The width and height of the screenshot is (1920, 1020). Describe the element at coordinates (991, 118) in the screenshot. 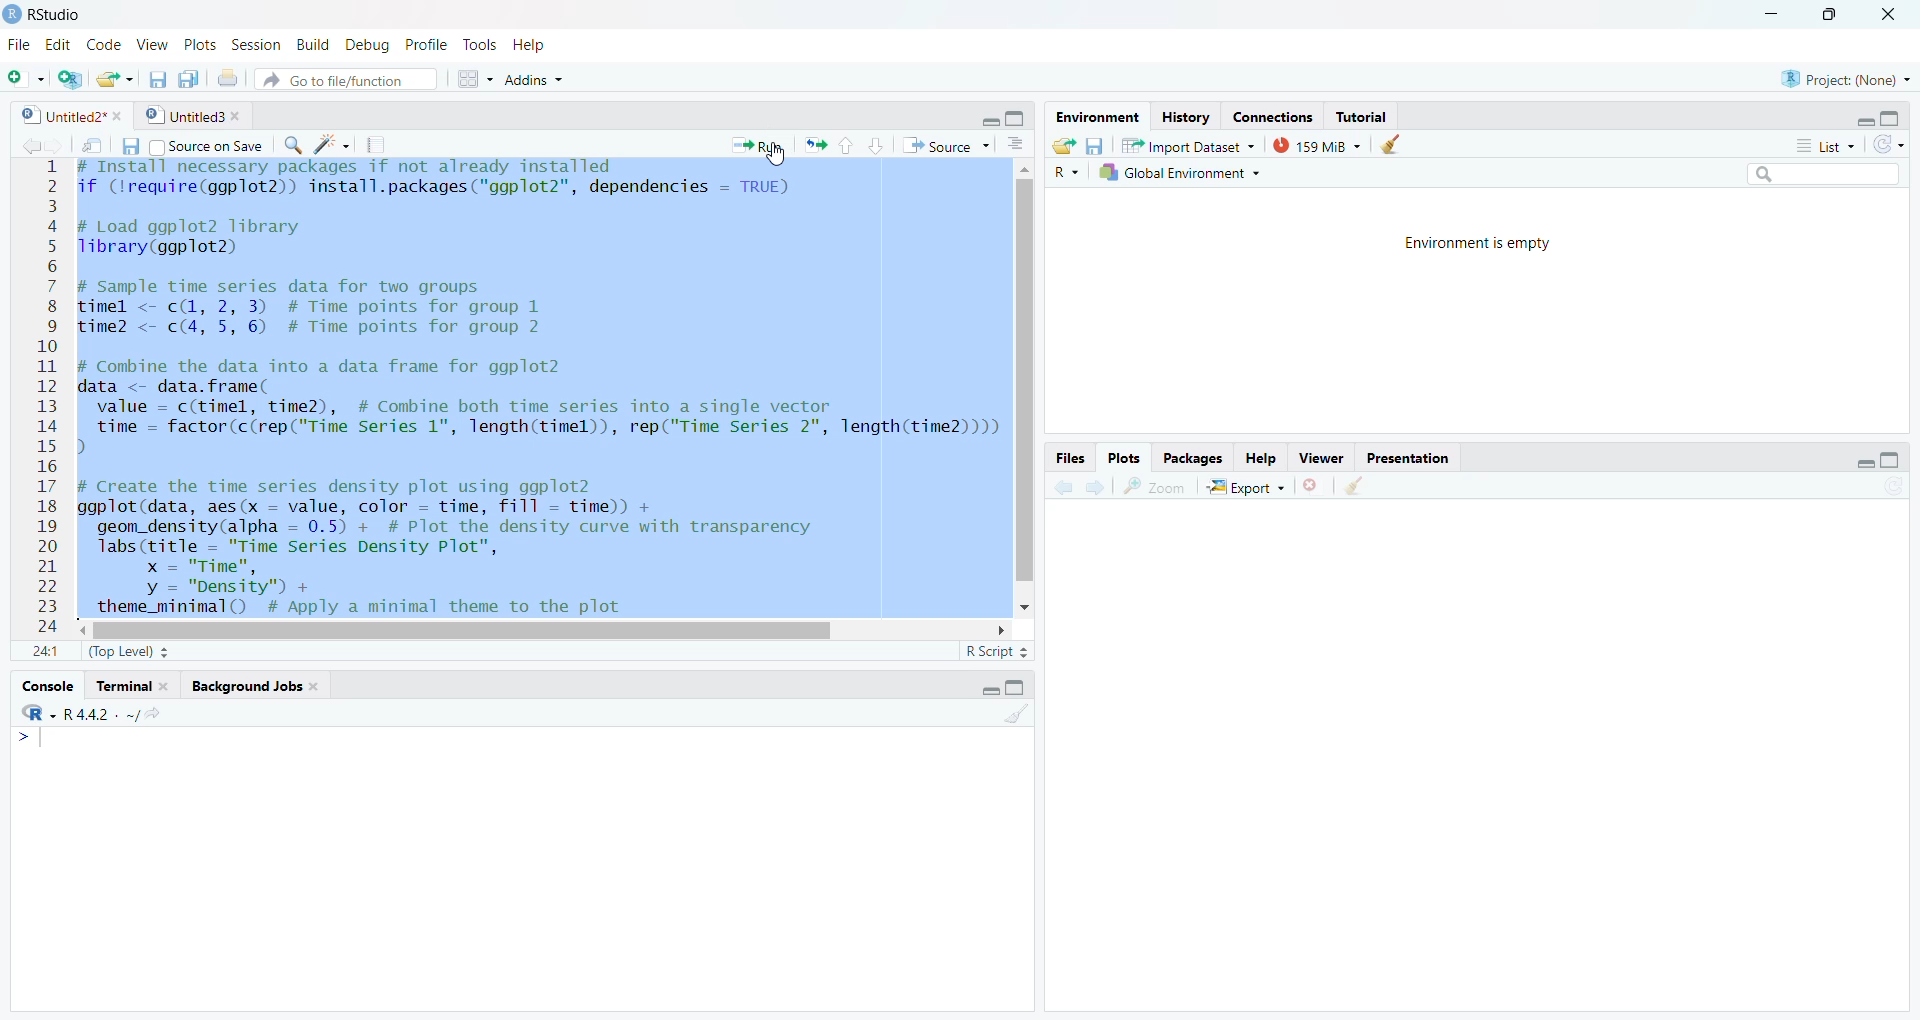

I see `Minimize` at that location.